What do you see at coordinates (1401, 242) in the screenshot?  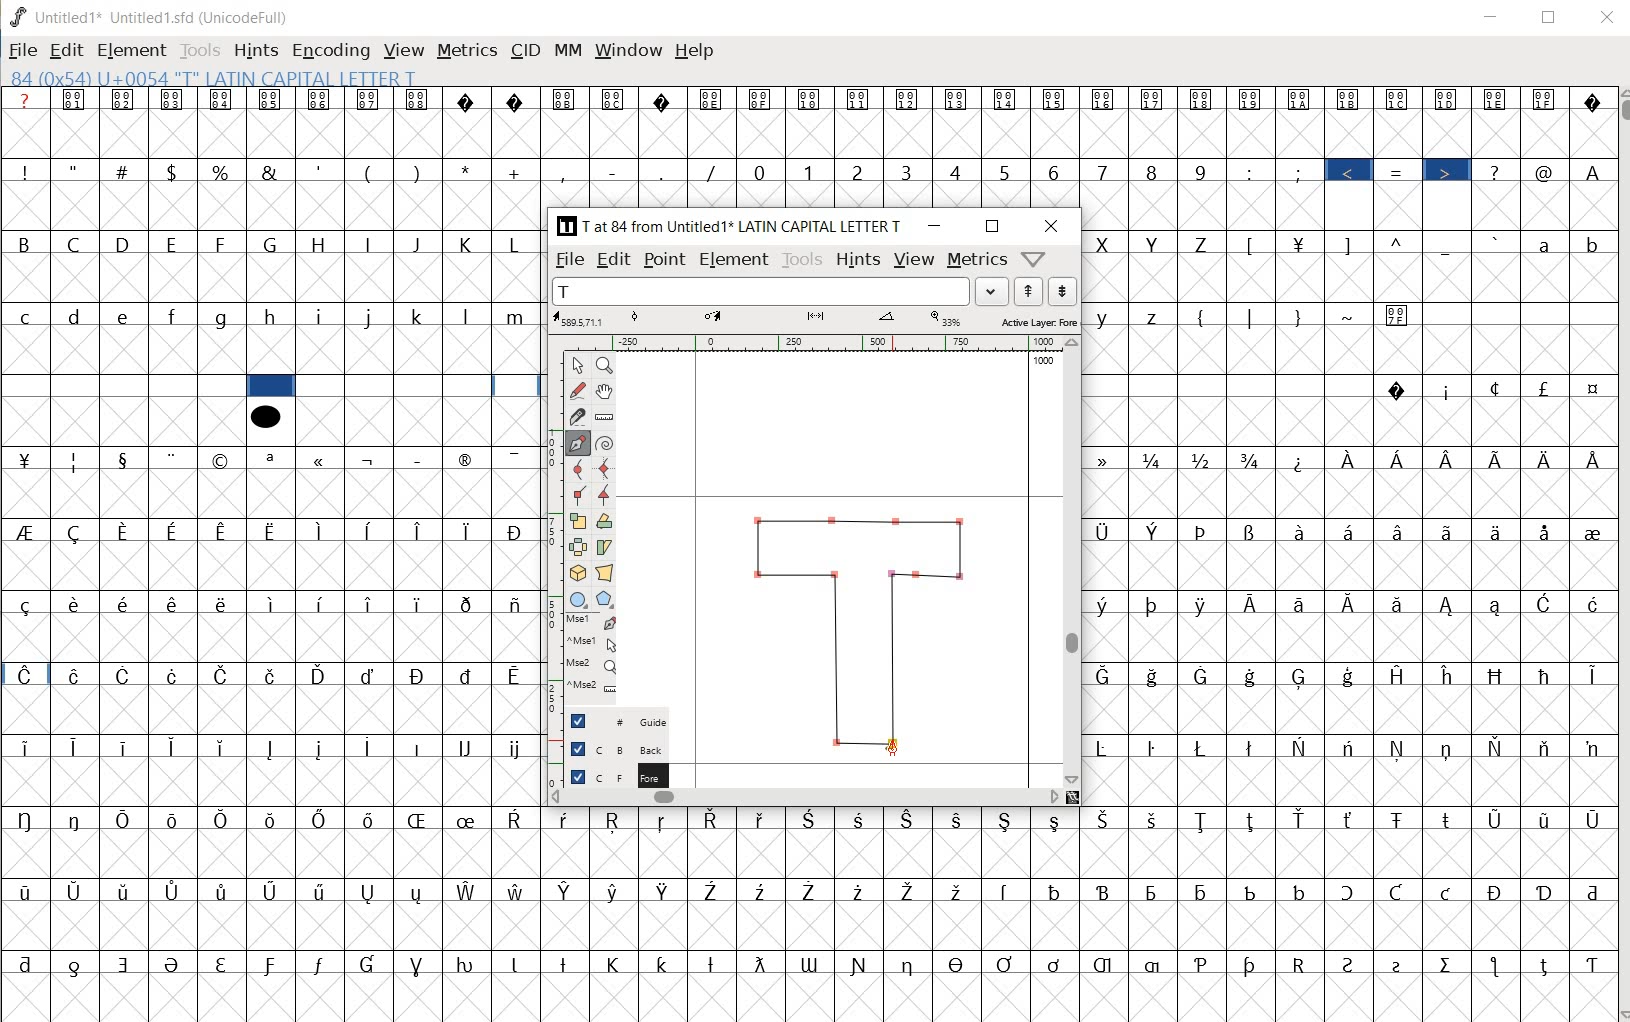 I see `^` at bounding box center [1401, 242].